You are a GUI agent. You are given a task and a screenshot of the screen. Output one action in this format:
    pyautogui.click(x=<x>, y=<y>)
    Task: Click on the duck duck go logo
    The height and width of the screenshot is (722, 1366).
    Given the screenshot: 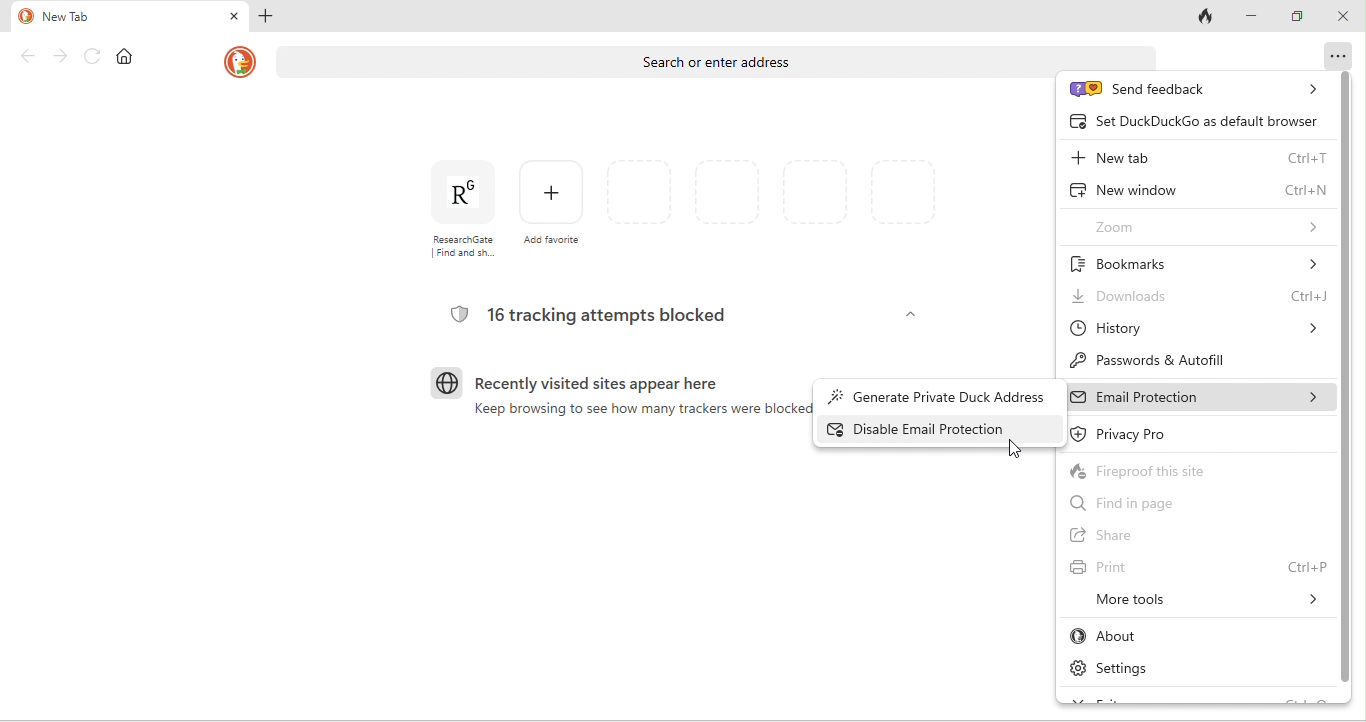 What is the action you would take?
    pyautogui.click(x=239, y=62)
    